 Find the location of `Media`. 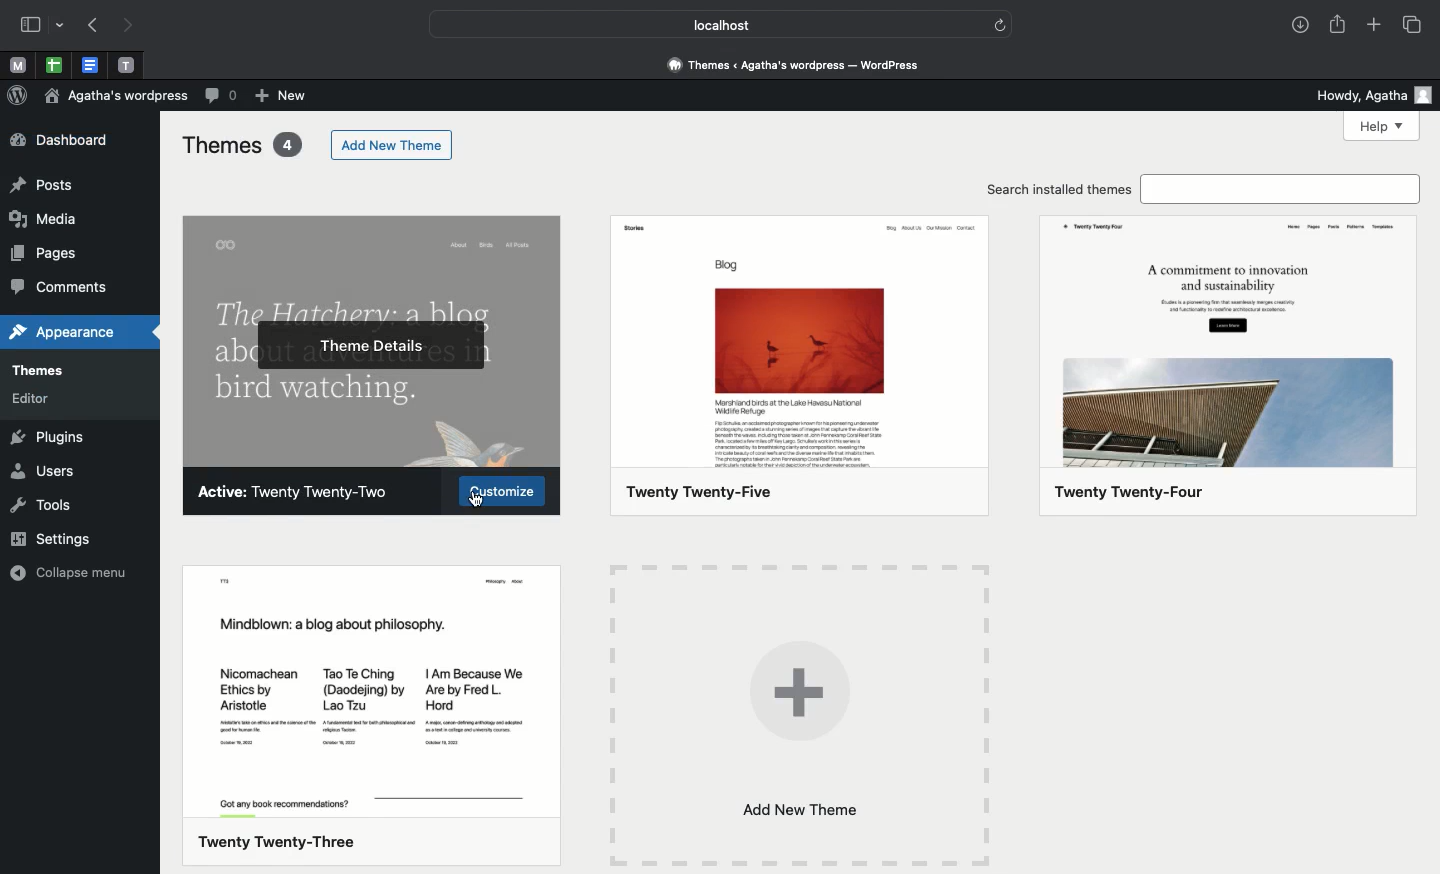

Media is located at coordinates (47, 218).